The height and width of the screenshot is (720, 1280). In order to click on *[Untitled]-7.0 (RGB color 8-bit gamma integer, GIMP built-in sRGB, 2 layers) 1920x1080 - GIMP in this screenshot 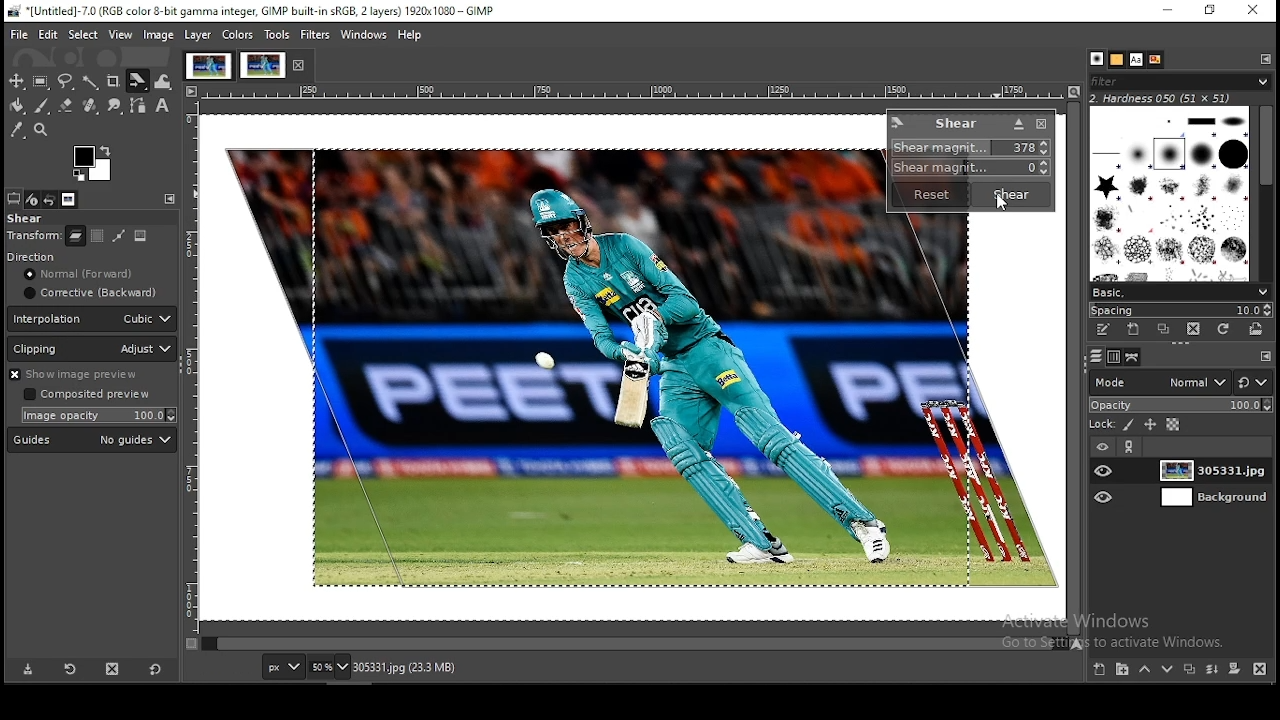, I will do `click(262, 11)`.